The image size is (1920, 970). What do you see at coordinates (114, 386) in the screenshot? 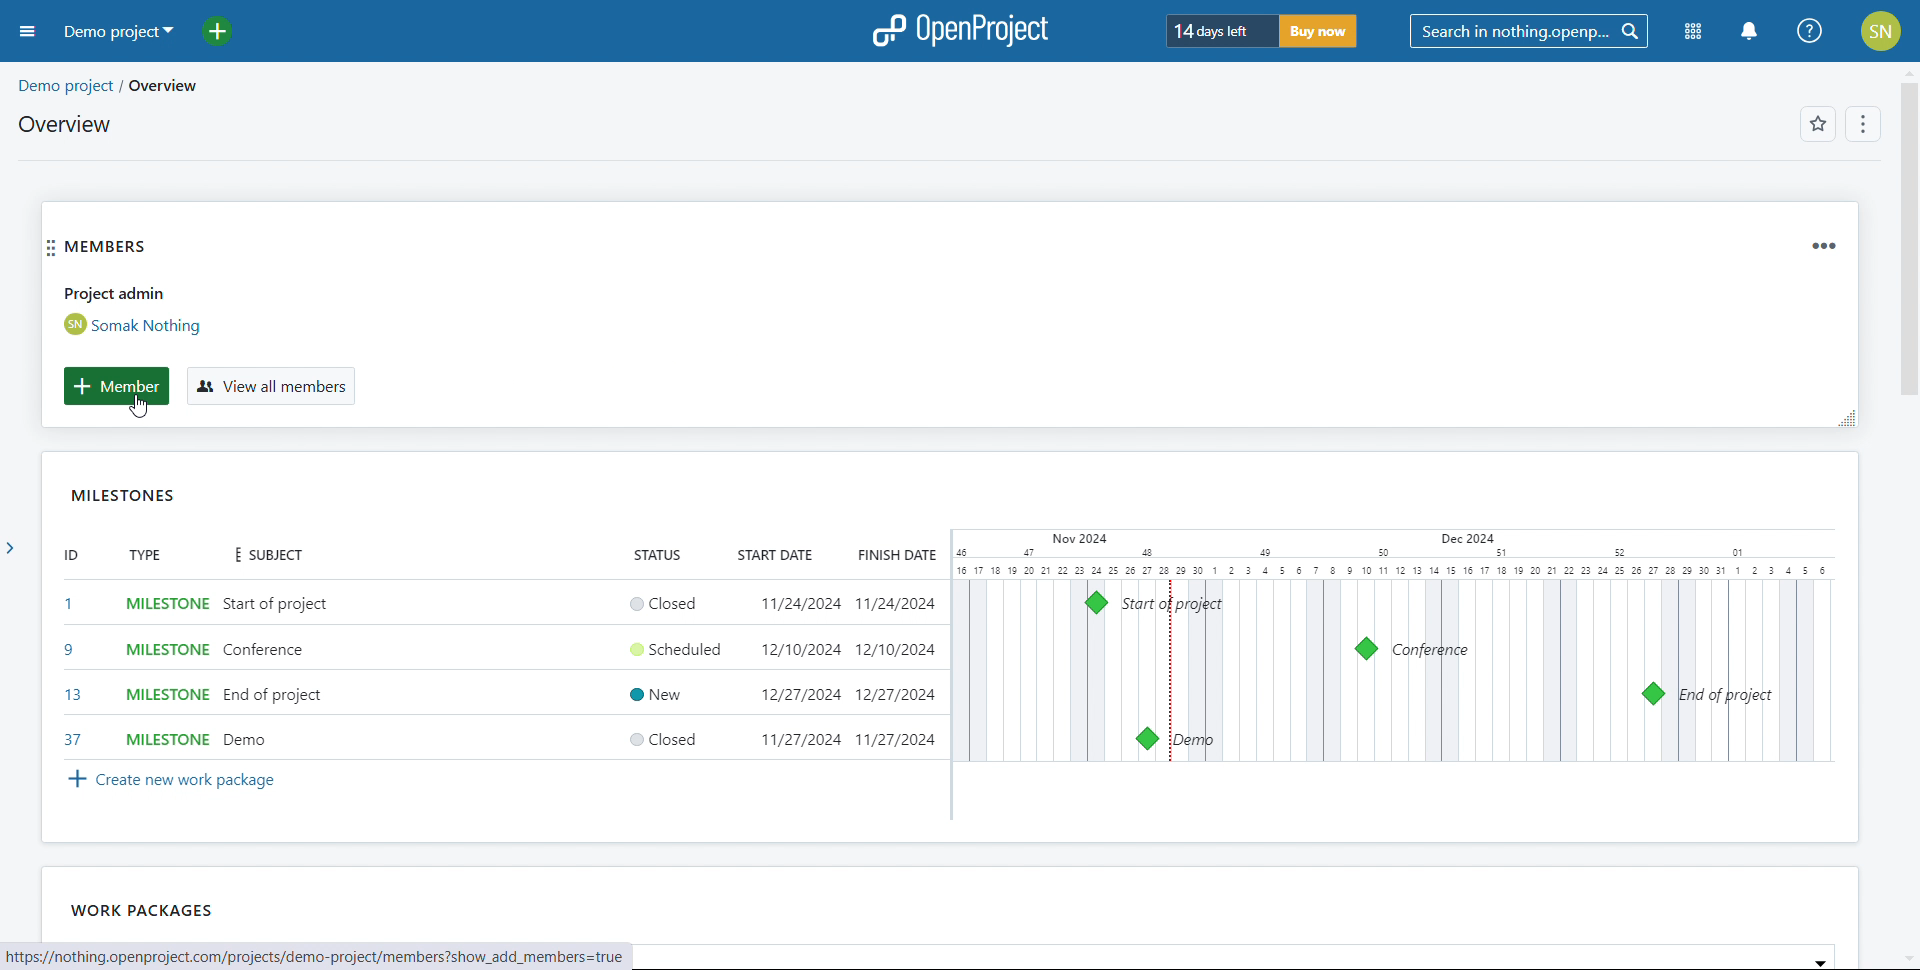
I see `member` at bounding box center [114, 386].